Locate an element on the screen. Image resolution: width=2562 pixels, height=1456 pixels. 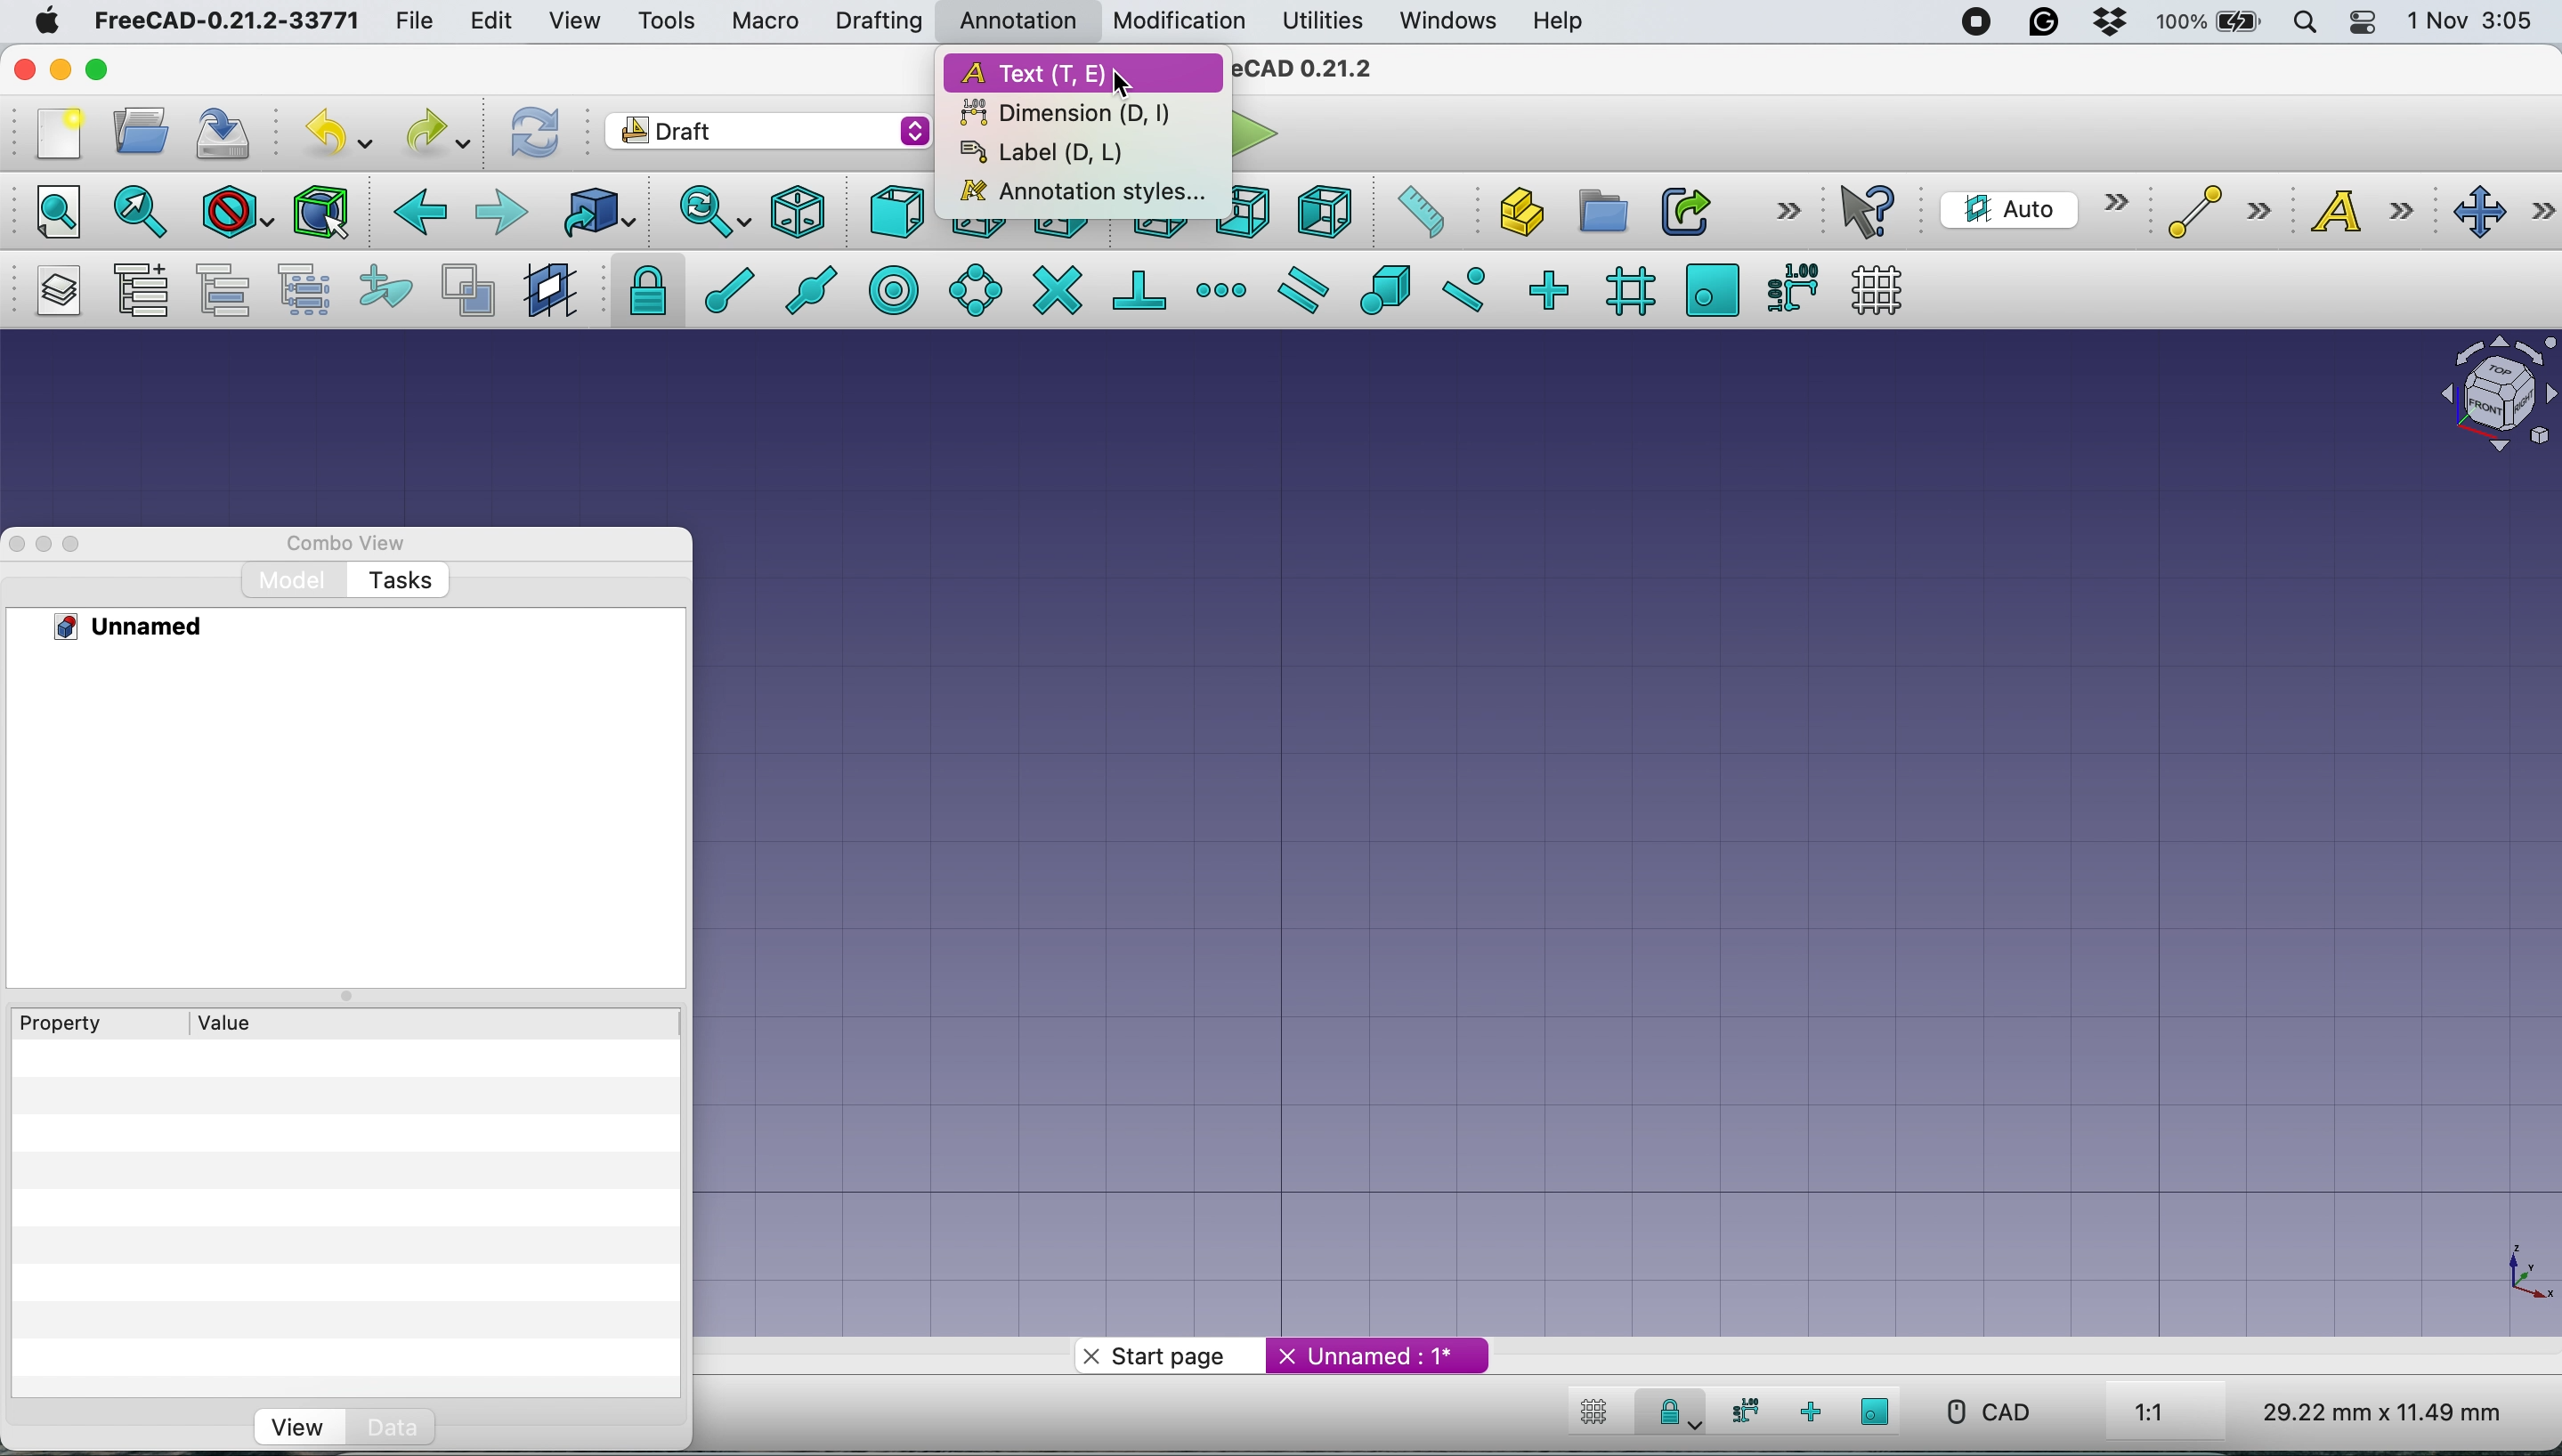
toggle grid is located at coordinates (1877, 290).